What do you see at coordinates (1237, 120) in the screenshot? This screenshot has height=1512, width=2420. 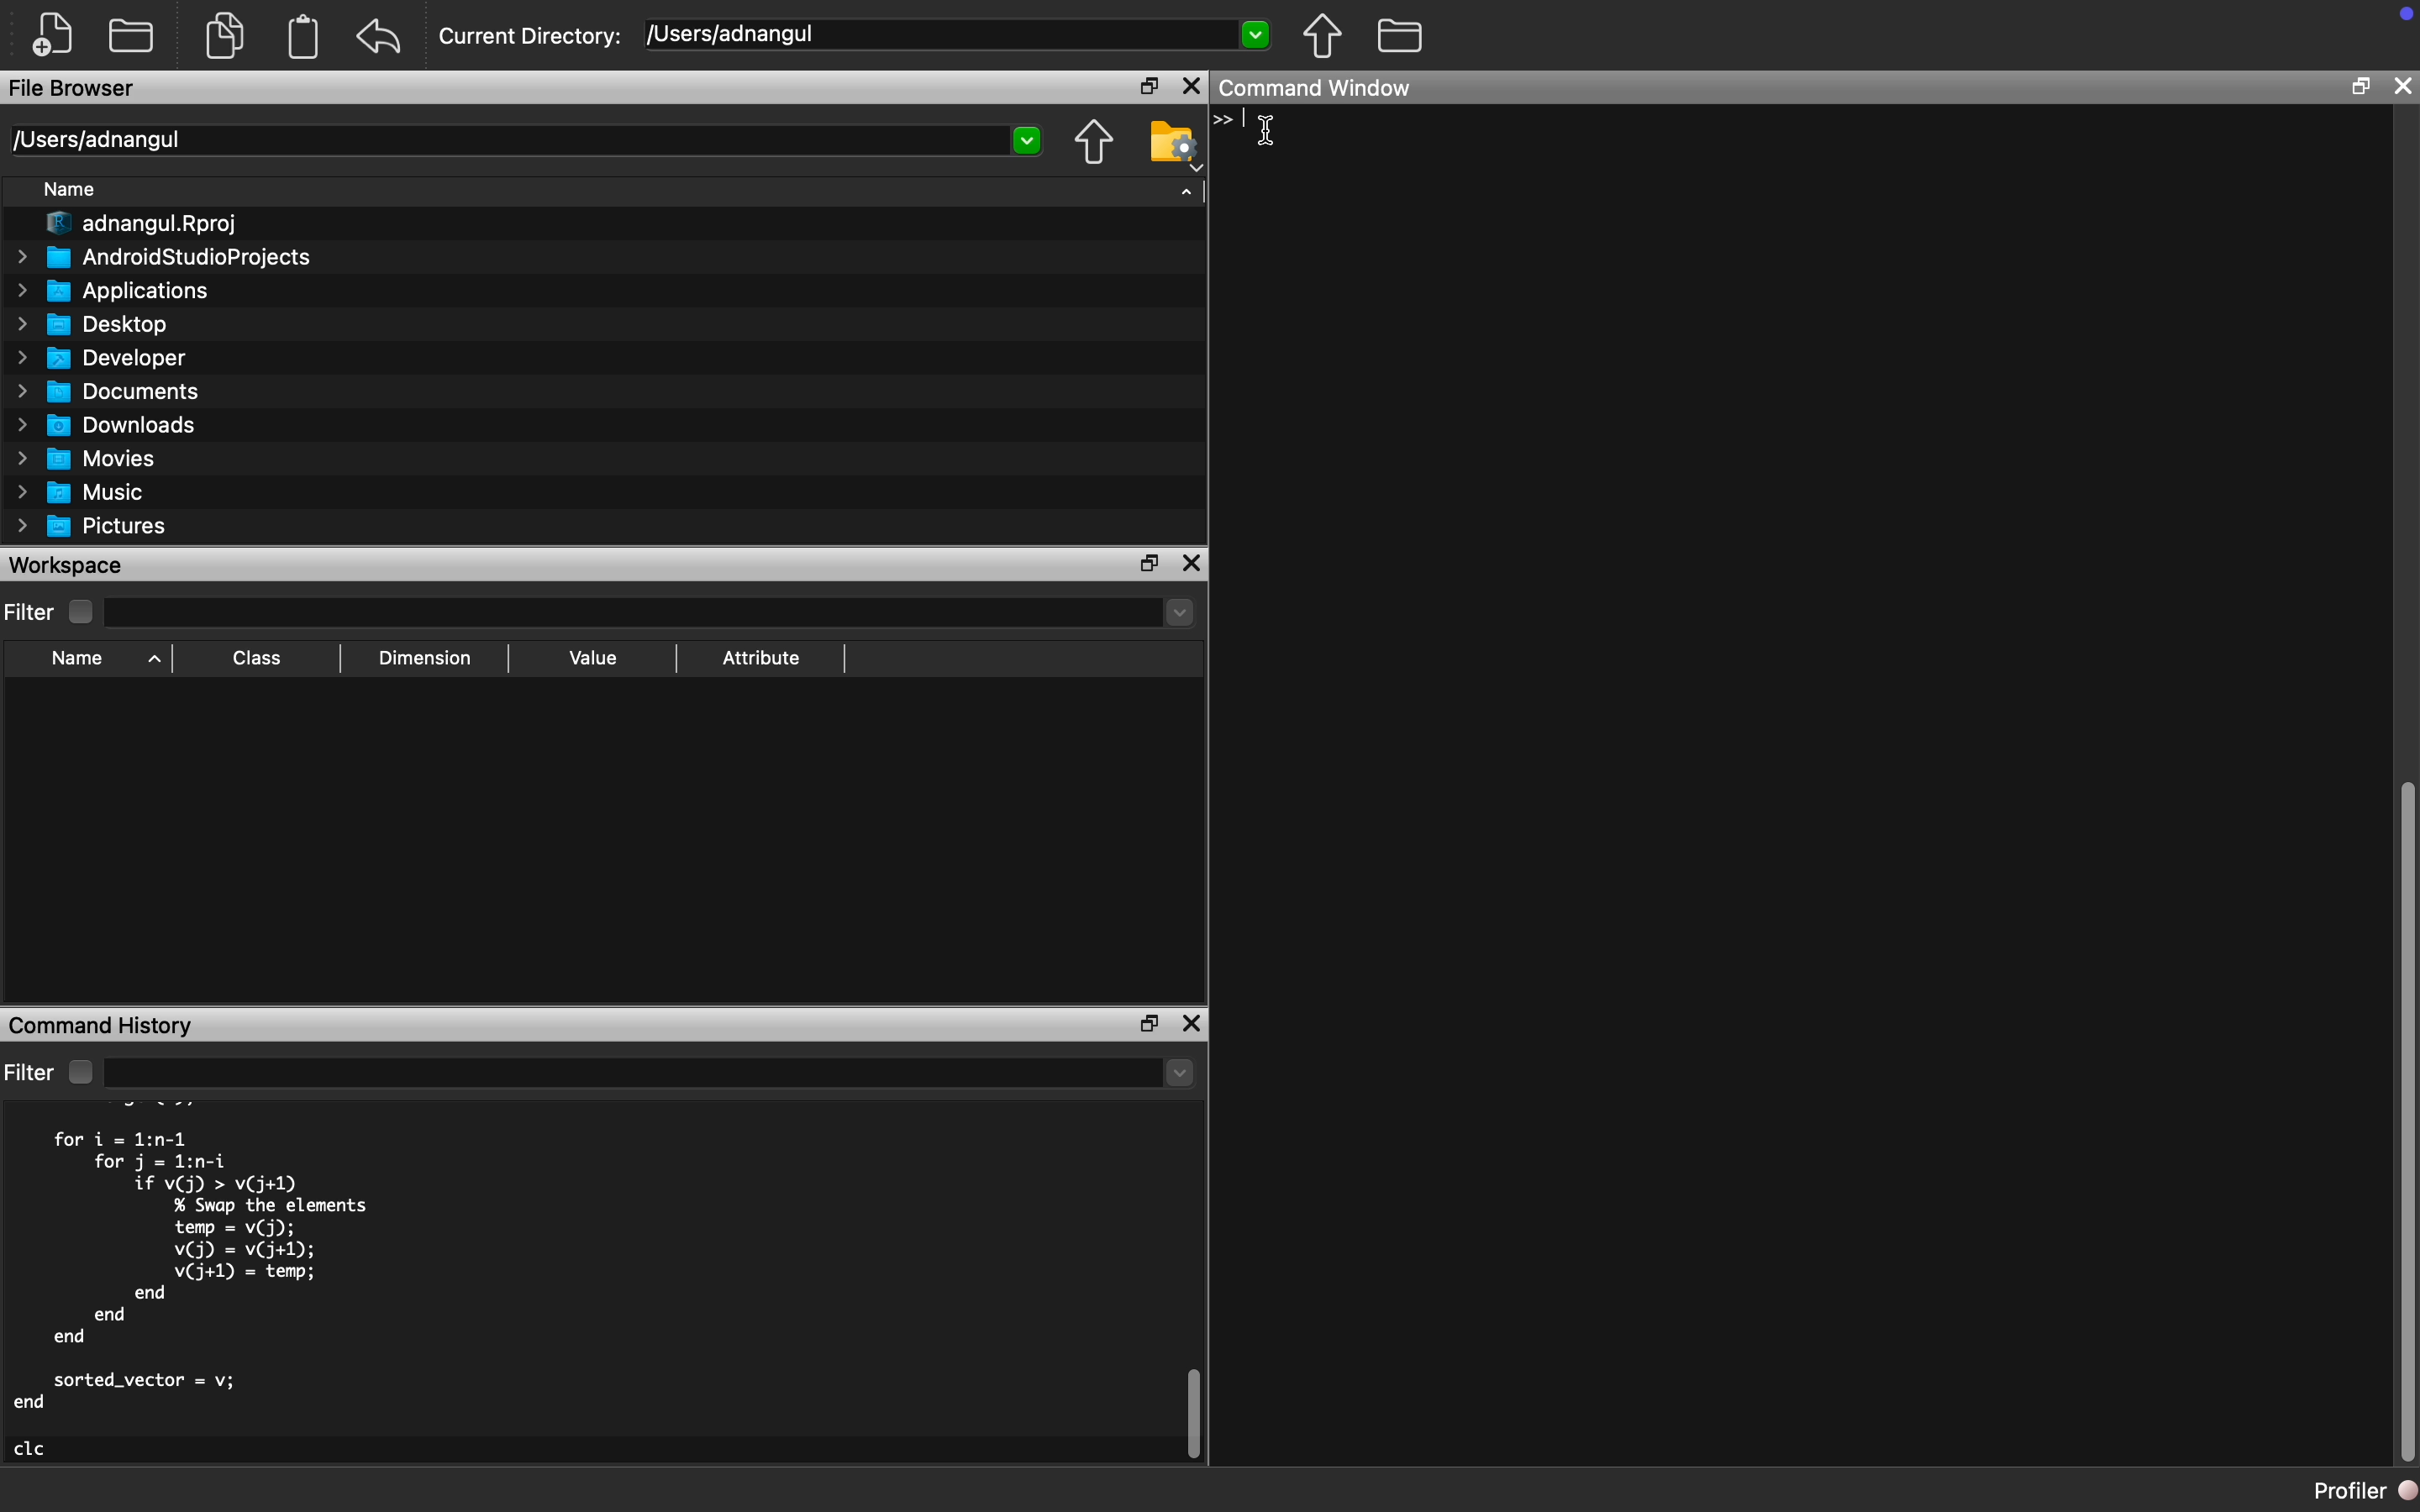 I see `Typing Indicator` at bounding box center [1237, 120].